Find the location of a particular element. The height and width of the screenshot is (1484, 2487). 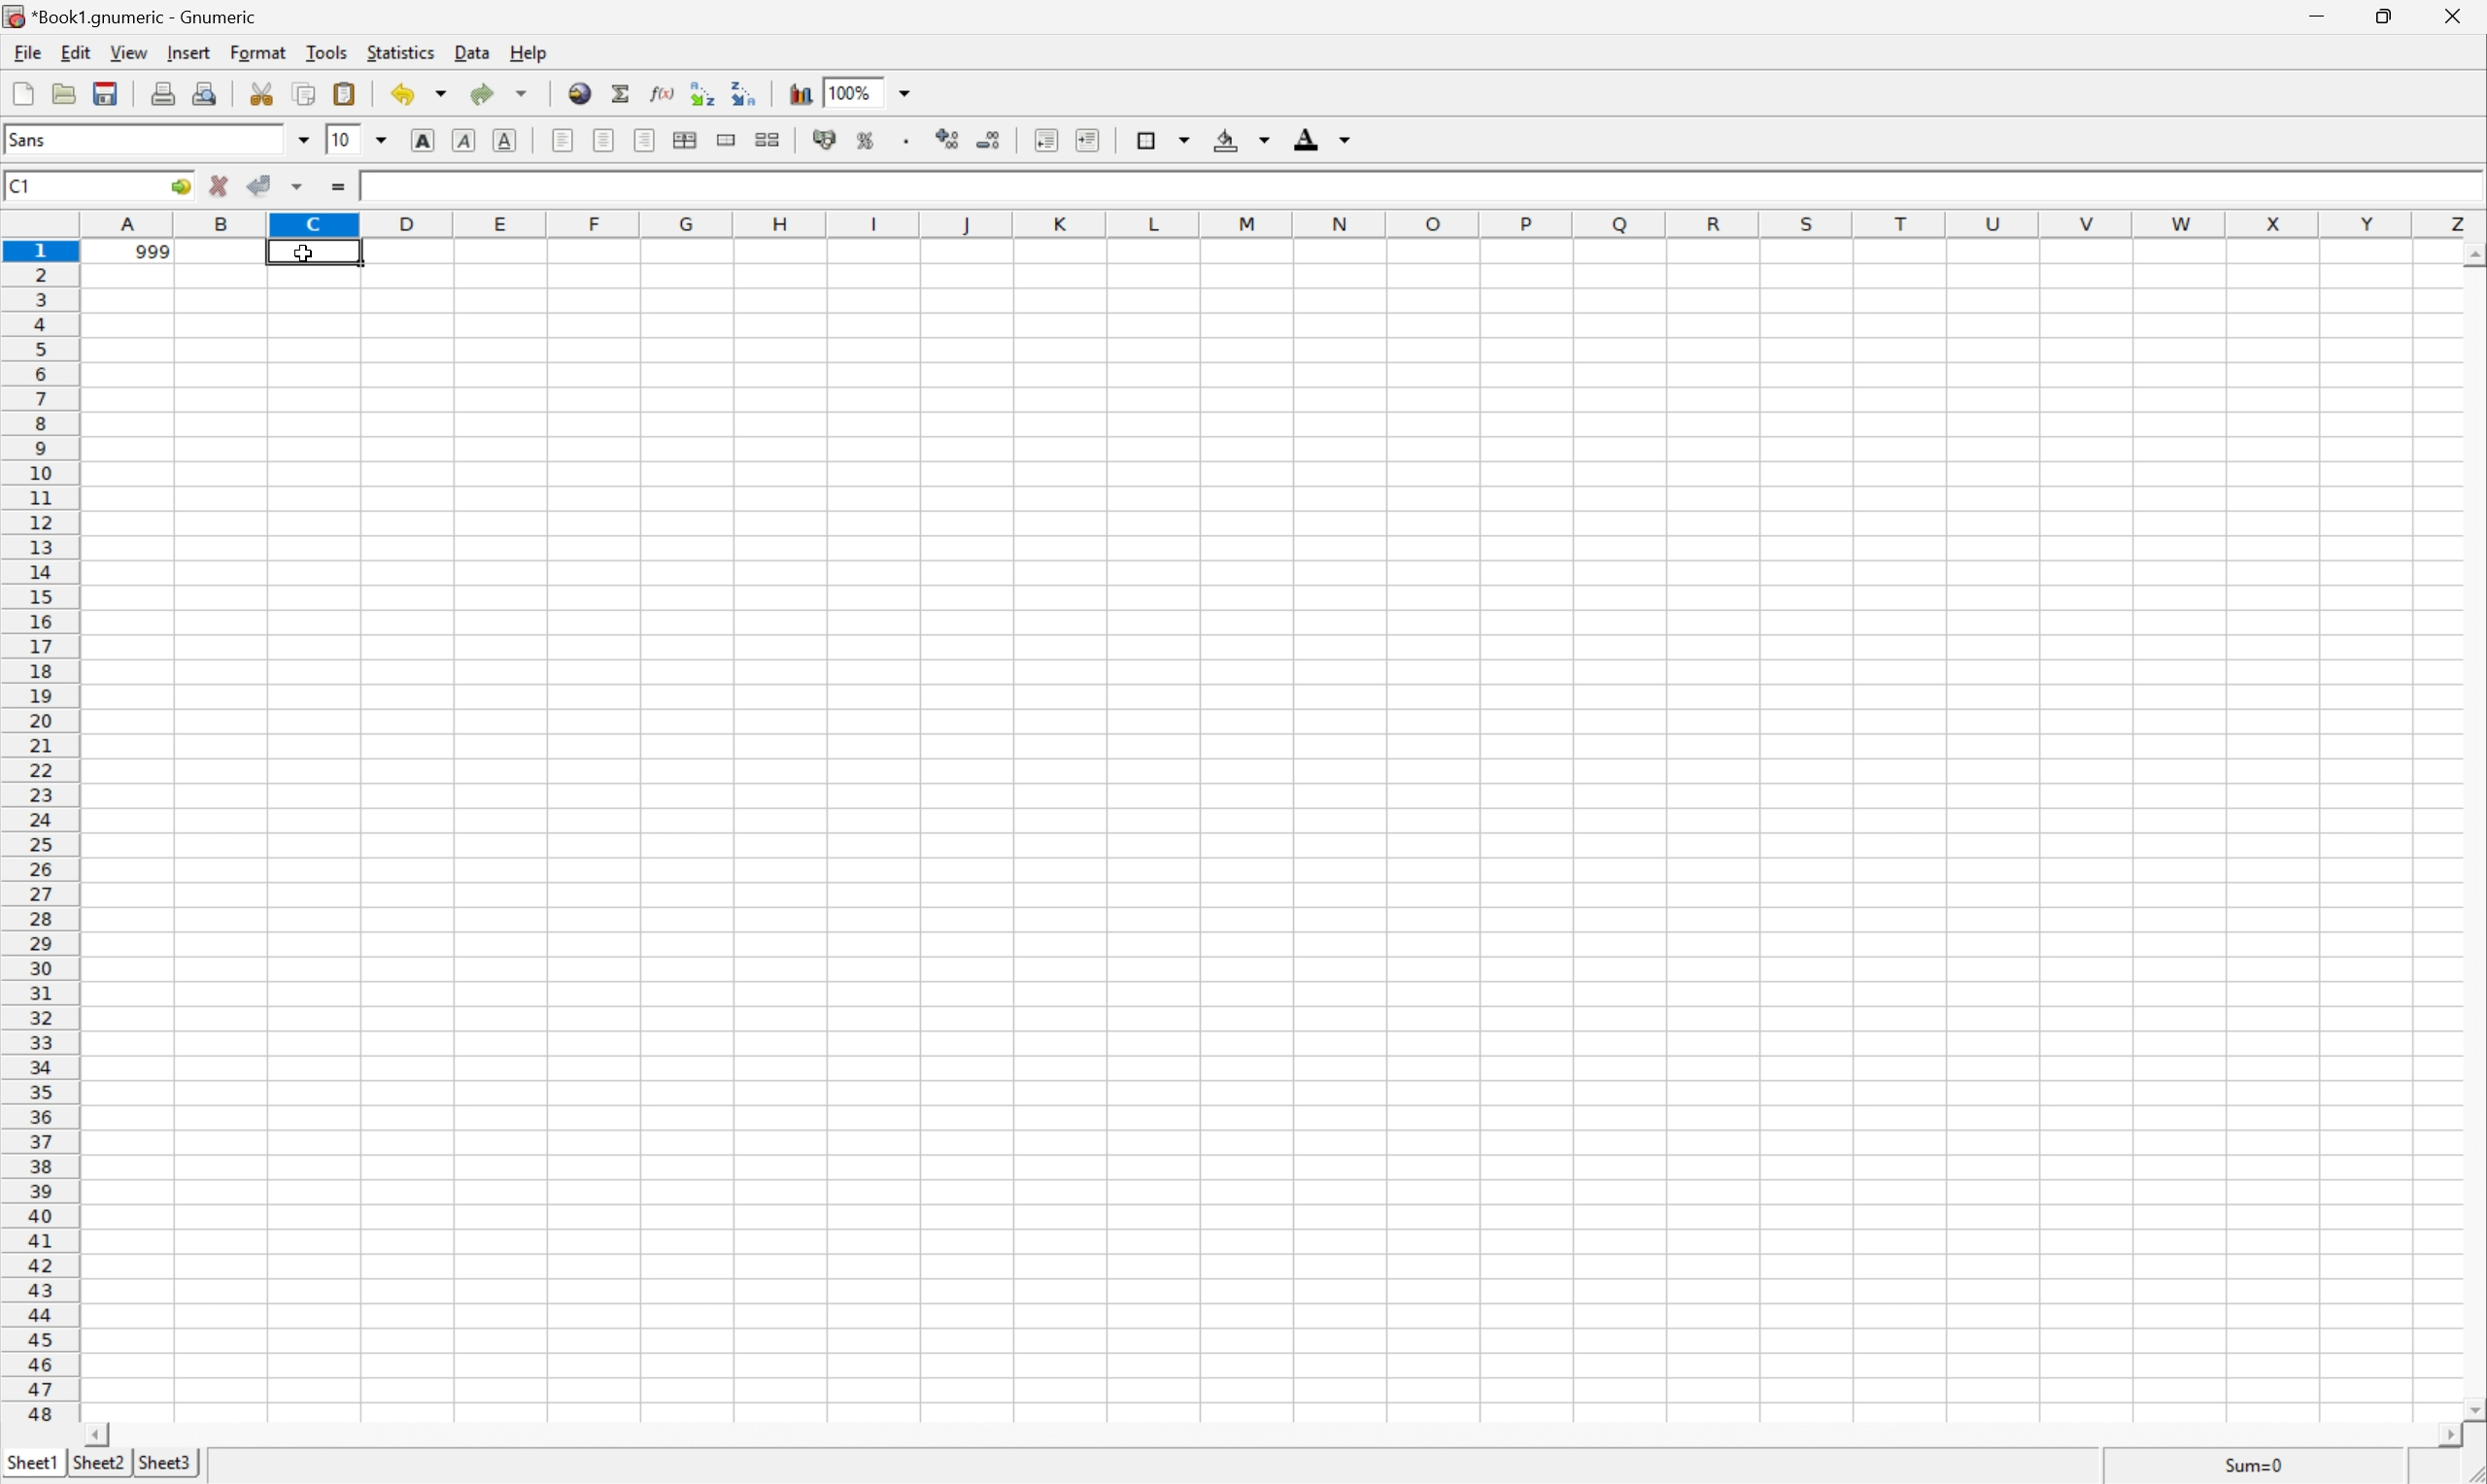

paste is located at coordinates (345, 94).